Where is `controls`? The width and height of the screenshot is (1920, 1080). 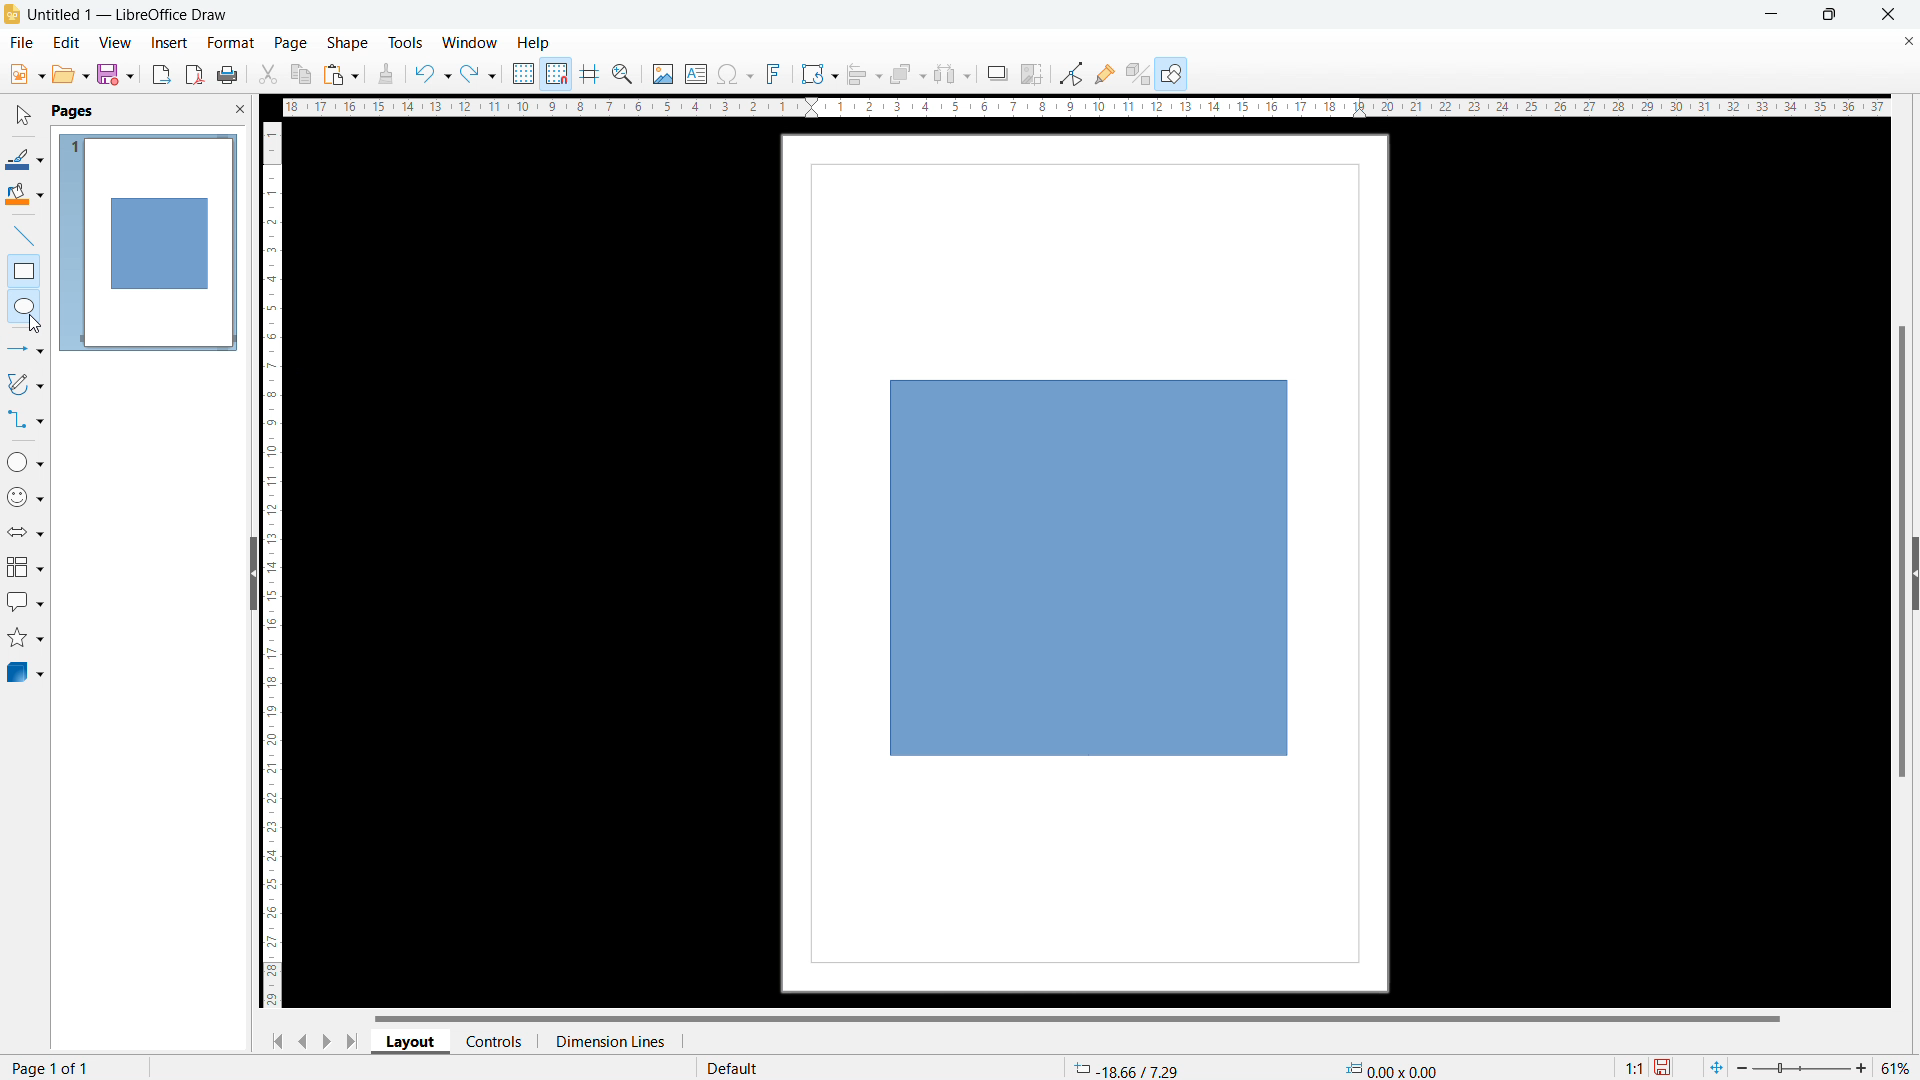
controls is located at coordinates (496, 1040).